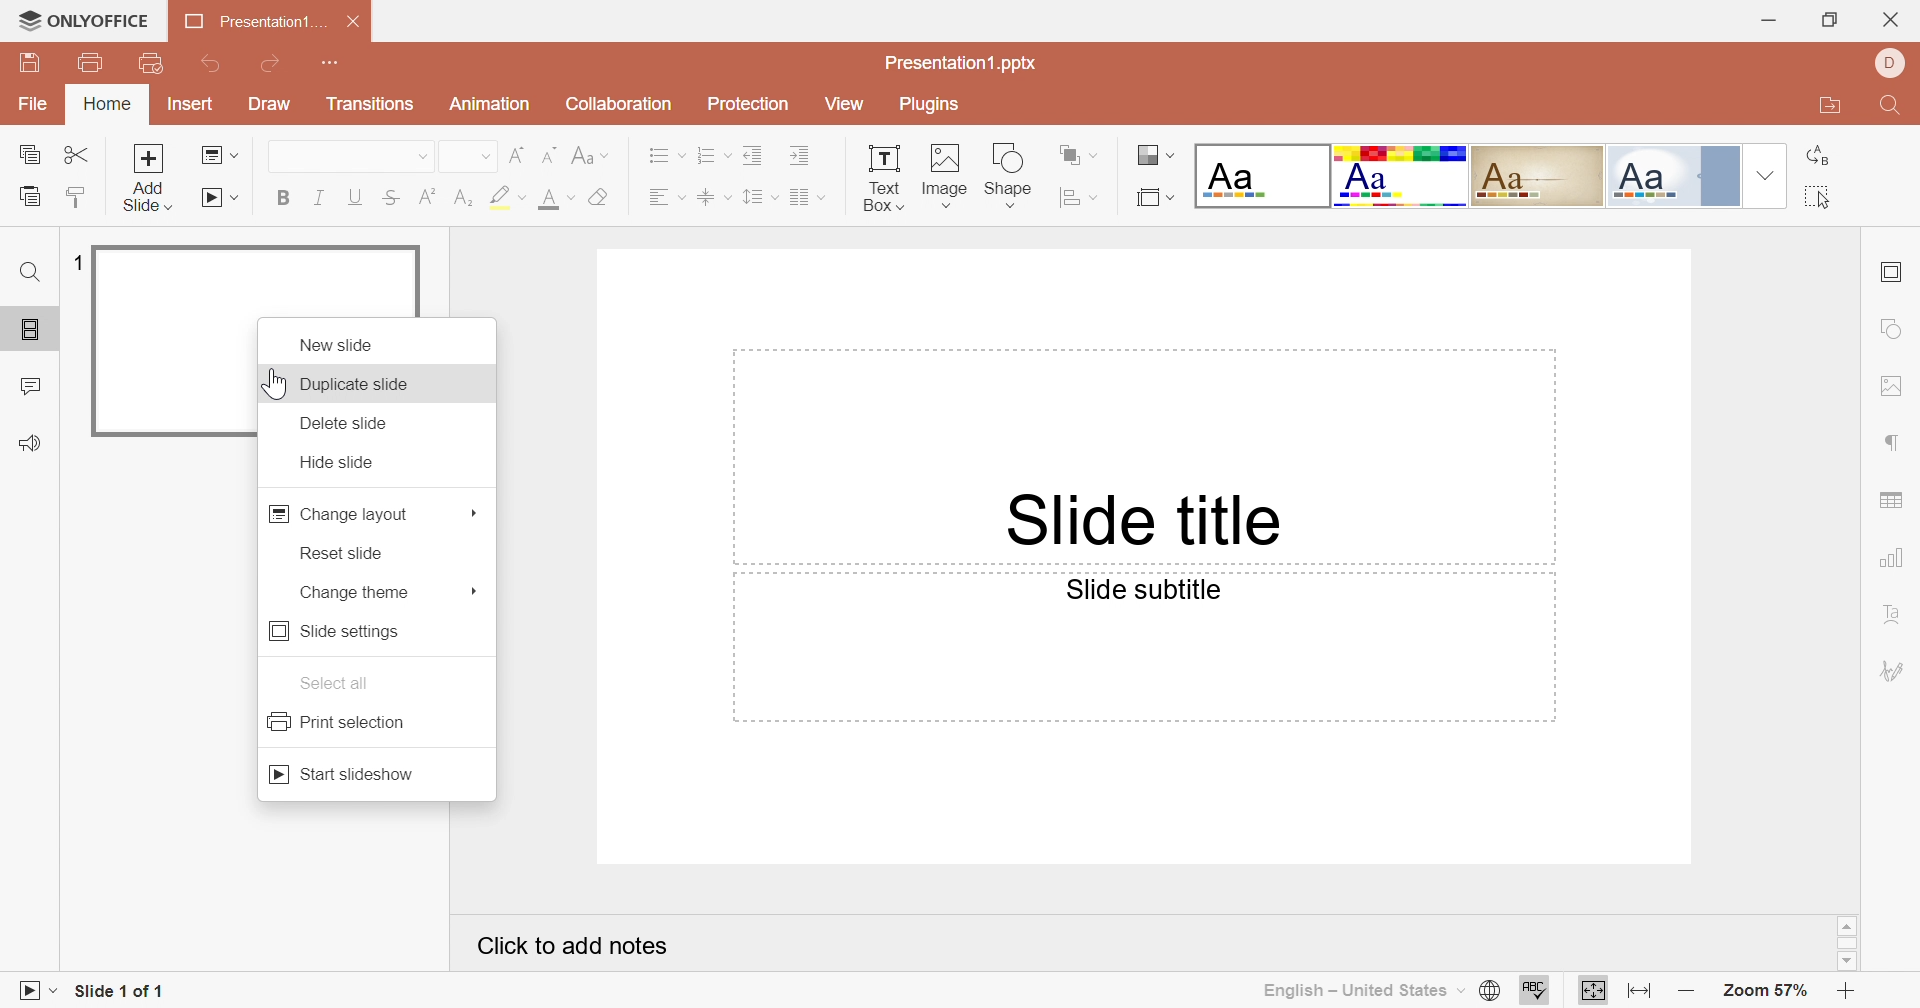 This screenshot has height=1008, width=1920. What do you see at coordinates (1819, 158) in the screenshot?
I see `Replace` at bounding box center [1819, 158].